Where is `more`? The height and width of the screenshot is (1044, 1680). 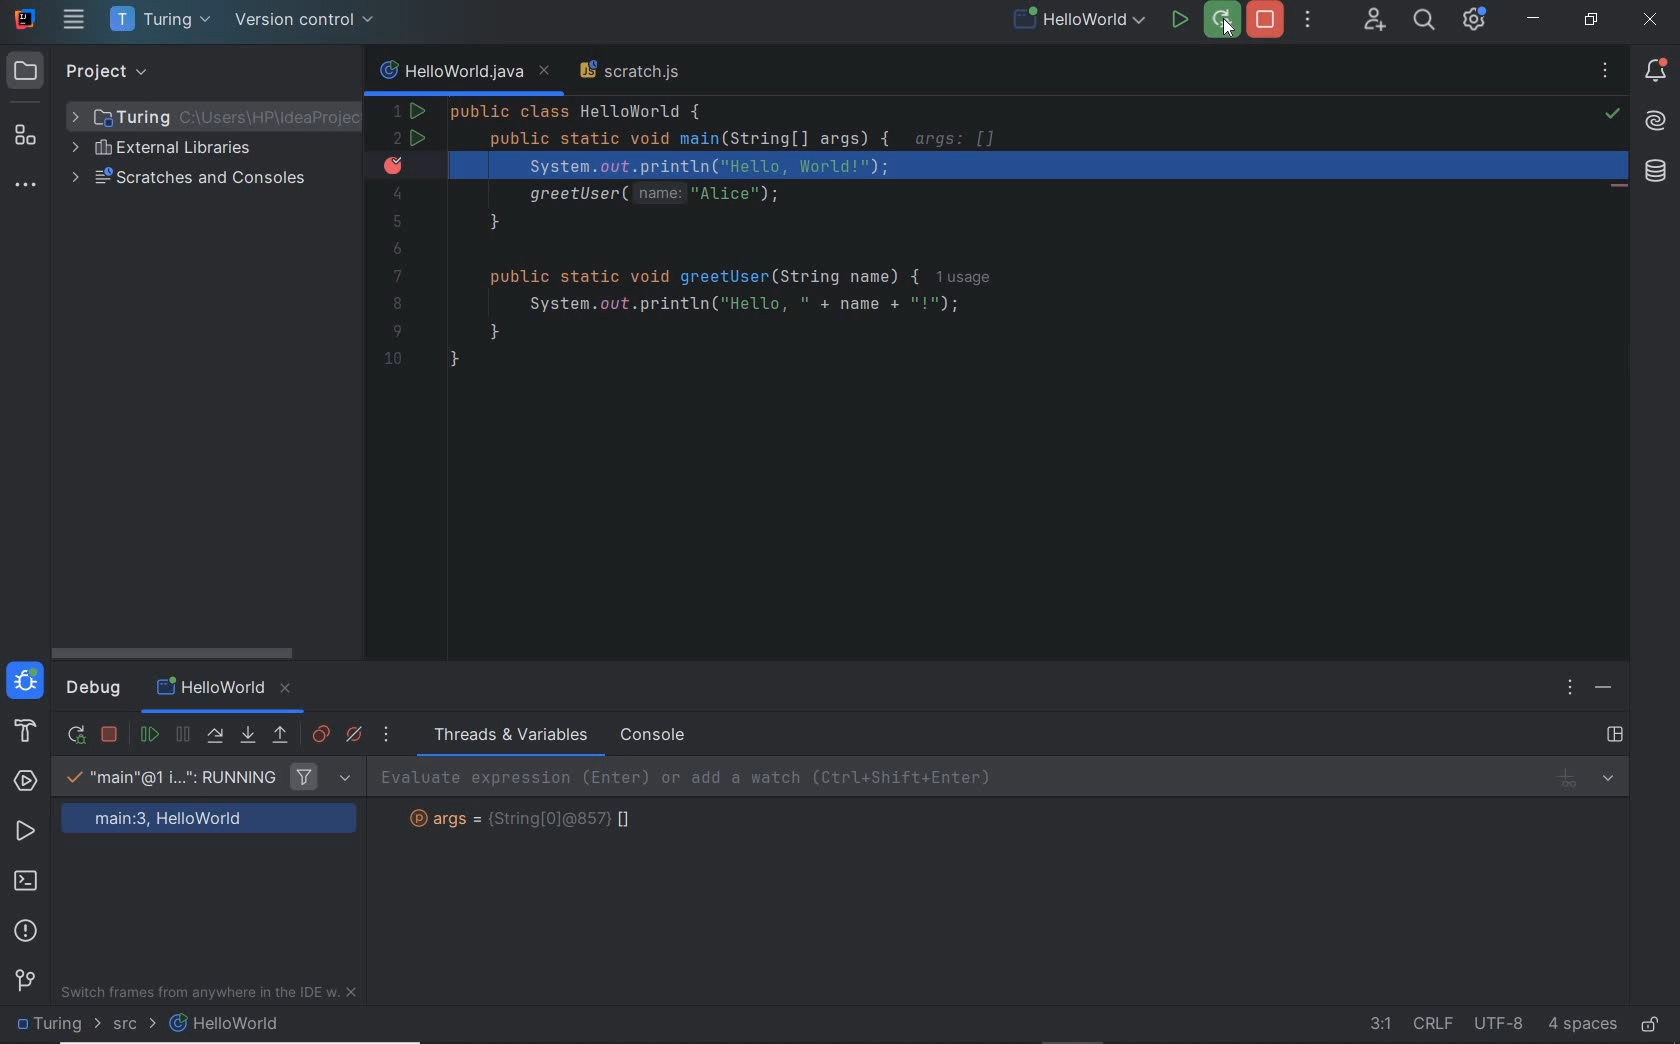 more is located at coordinates (388, 734).